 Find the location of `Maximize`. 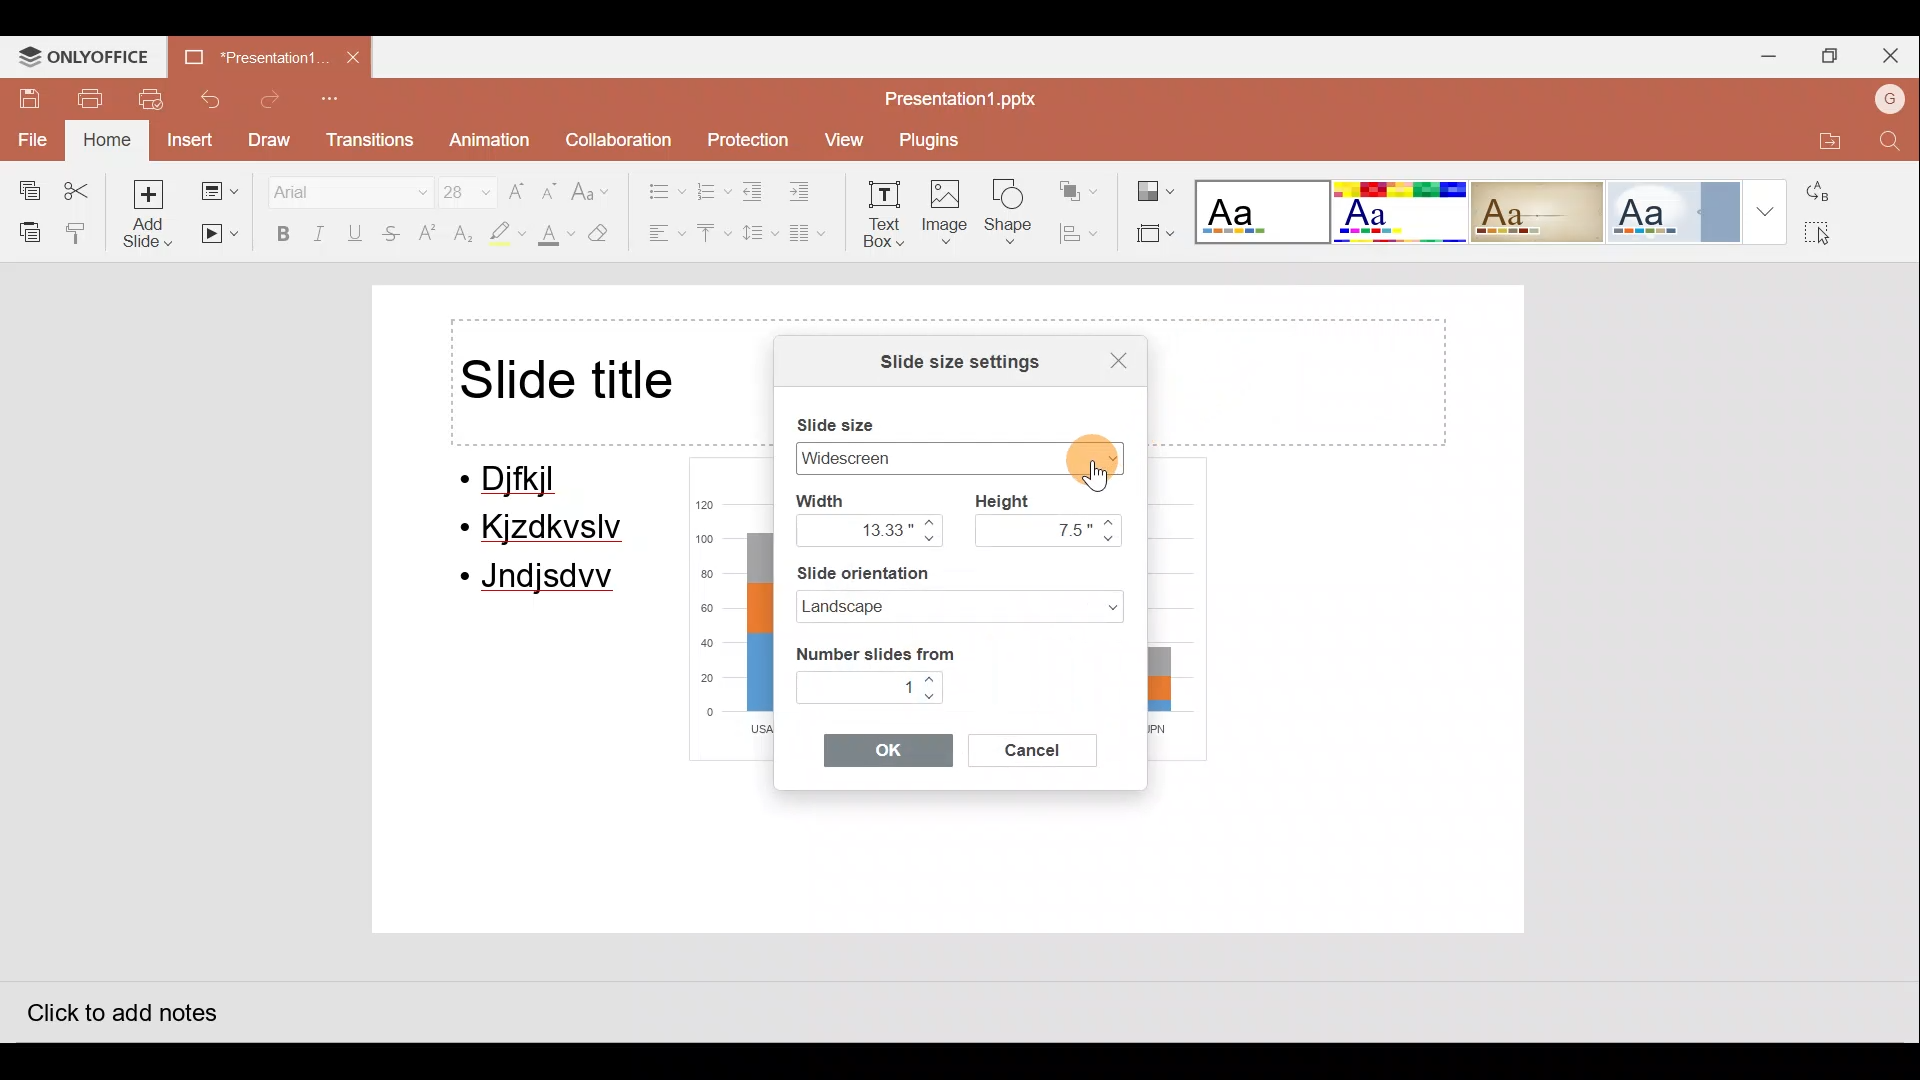

Maximize is located at coordinates (1832, 58).